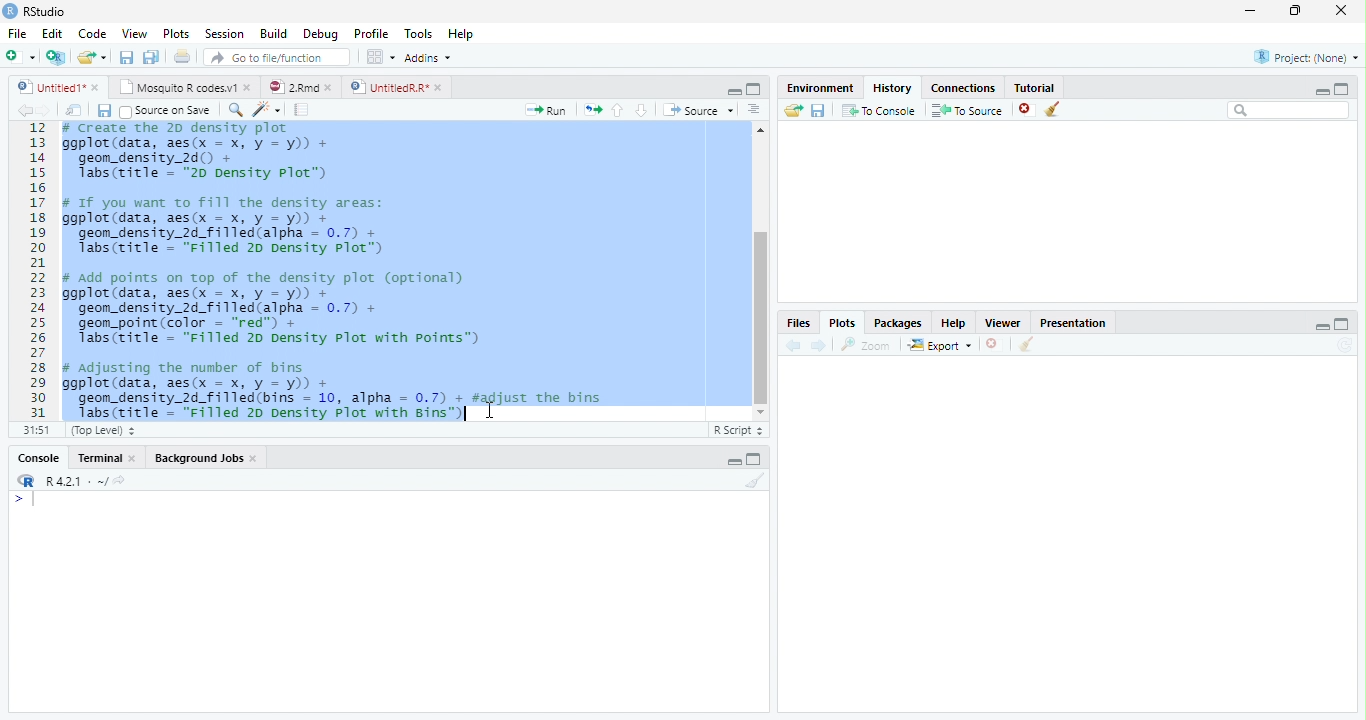 Image resolution: width=1366 pixels, height=720 pixels. I want to click on Profile, so click(372, 34).